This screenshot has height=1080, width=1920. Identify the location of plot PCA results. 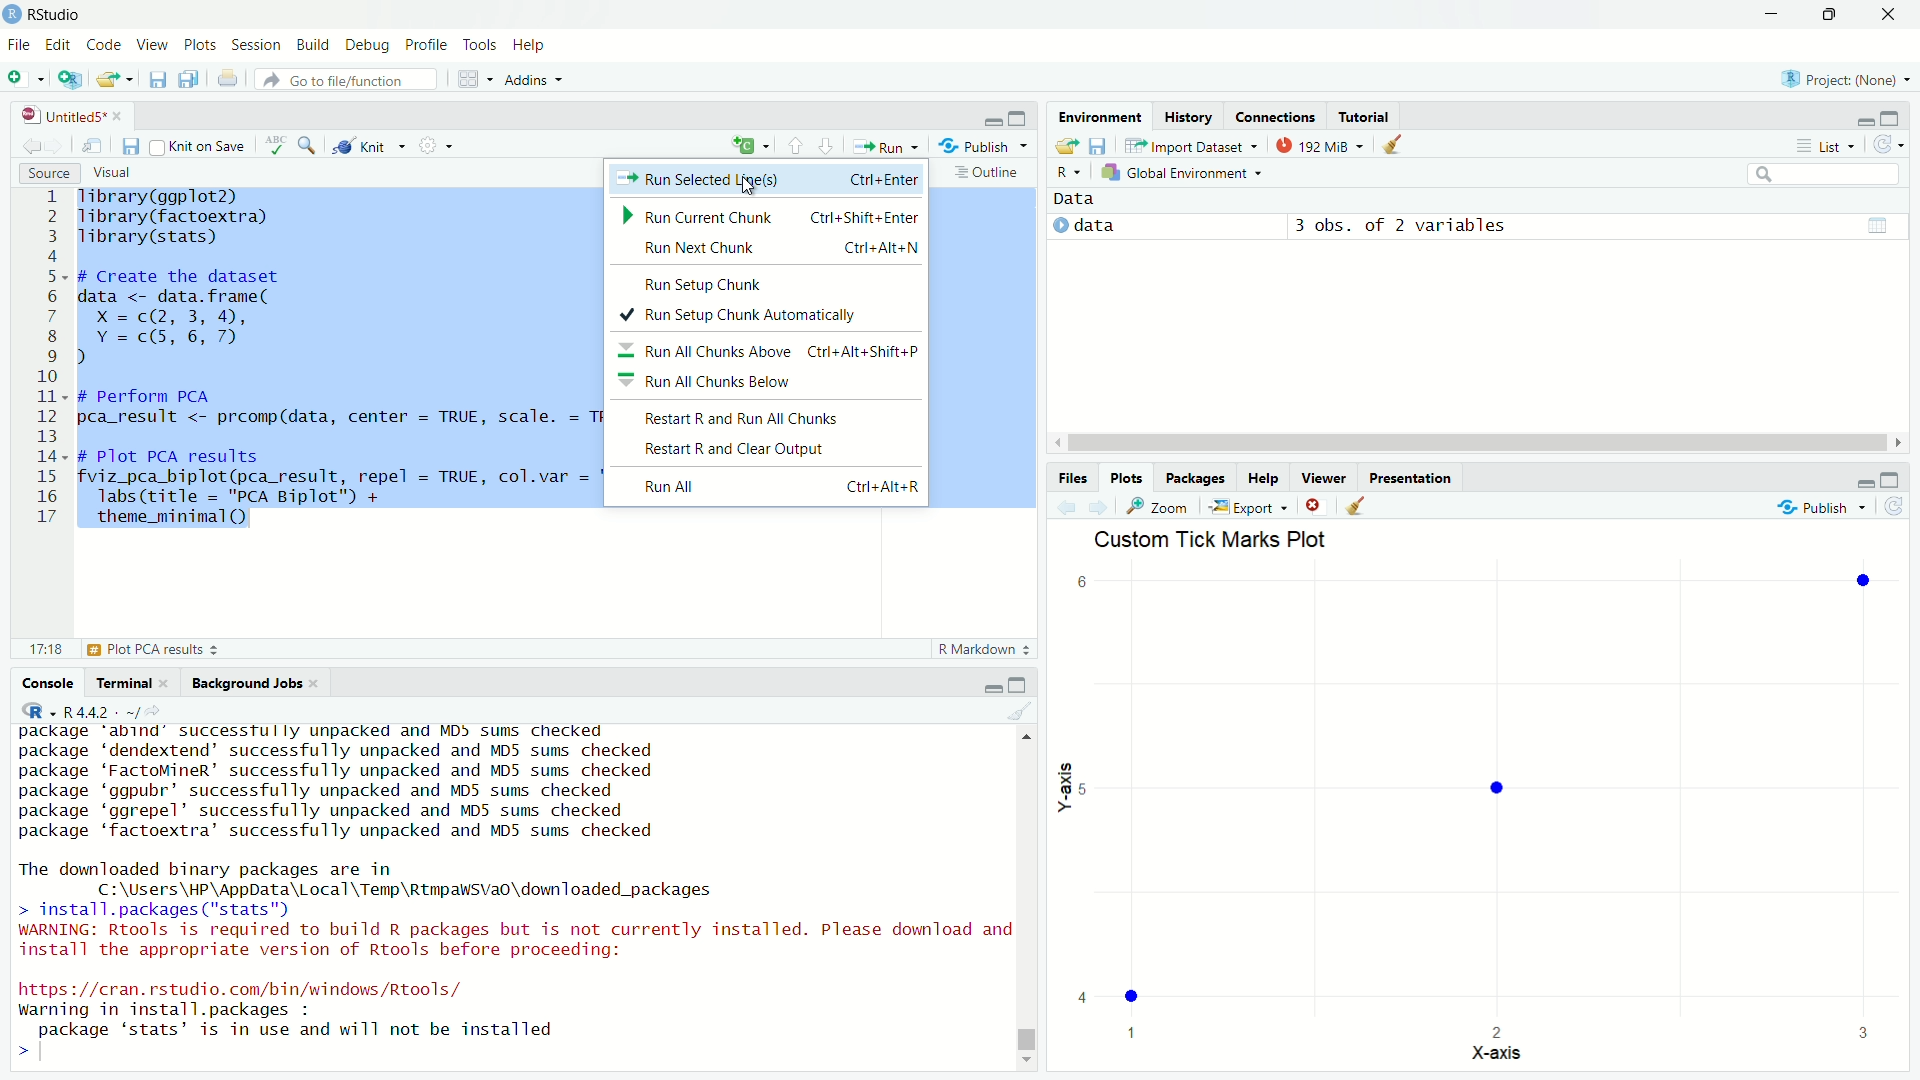
(117, 649).